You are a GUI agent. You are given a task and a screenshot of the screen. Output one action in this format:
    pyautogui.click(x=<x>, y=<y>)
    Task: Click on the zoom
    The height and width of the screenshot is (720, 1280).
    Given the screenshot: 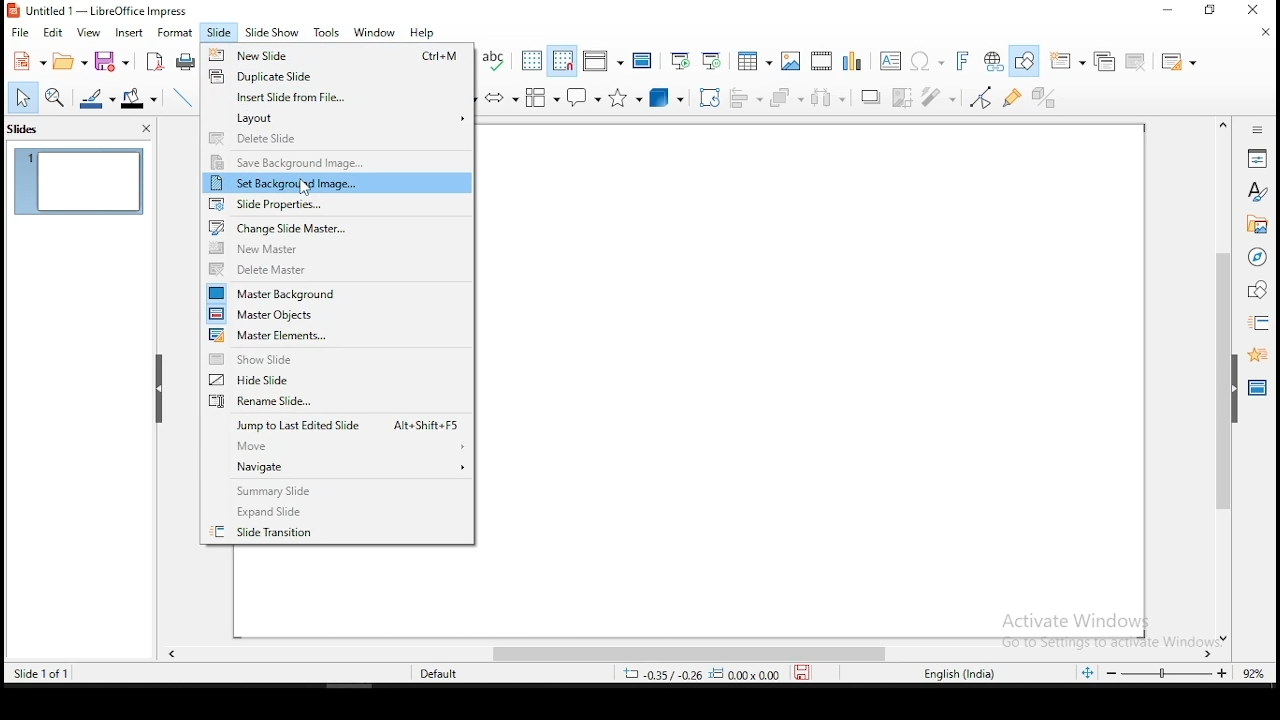 What is the action you would take?
    pyautogui.click(x=1165, y=675)
    